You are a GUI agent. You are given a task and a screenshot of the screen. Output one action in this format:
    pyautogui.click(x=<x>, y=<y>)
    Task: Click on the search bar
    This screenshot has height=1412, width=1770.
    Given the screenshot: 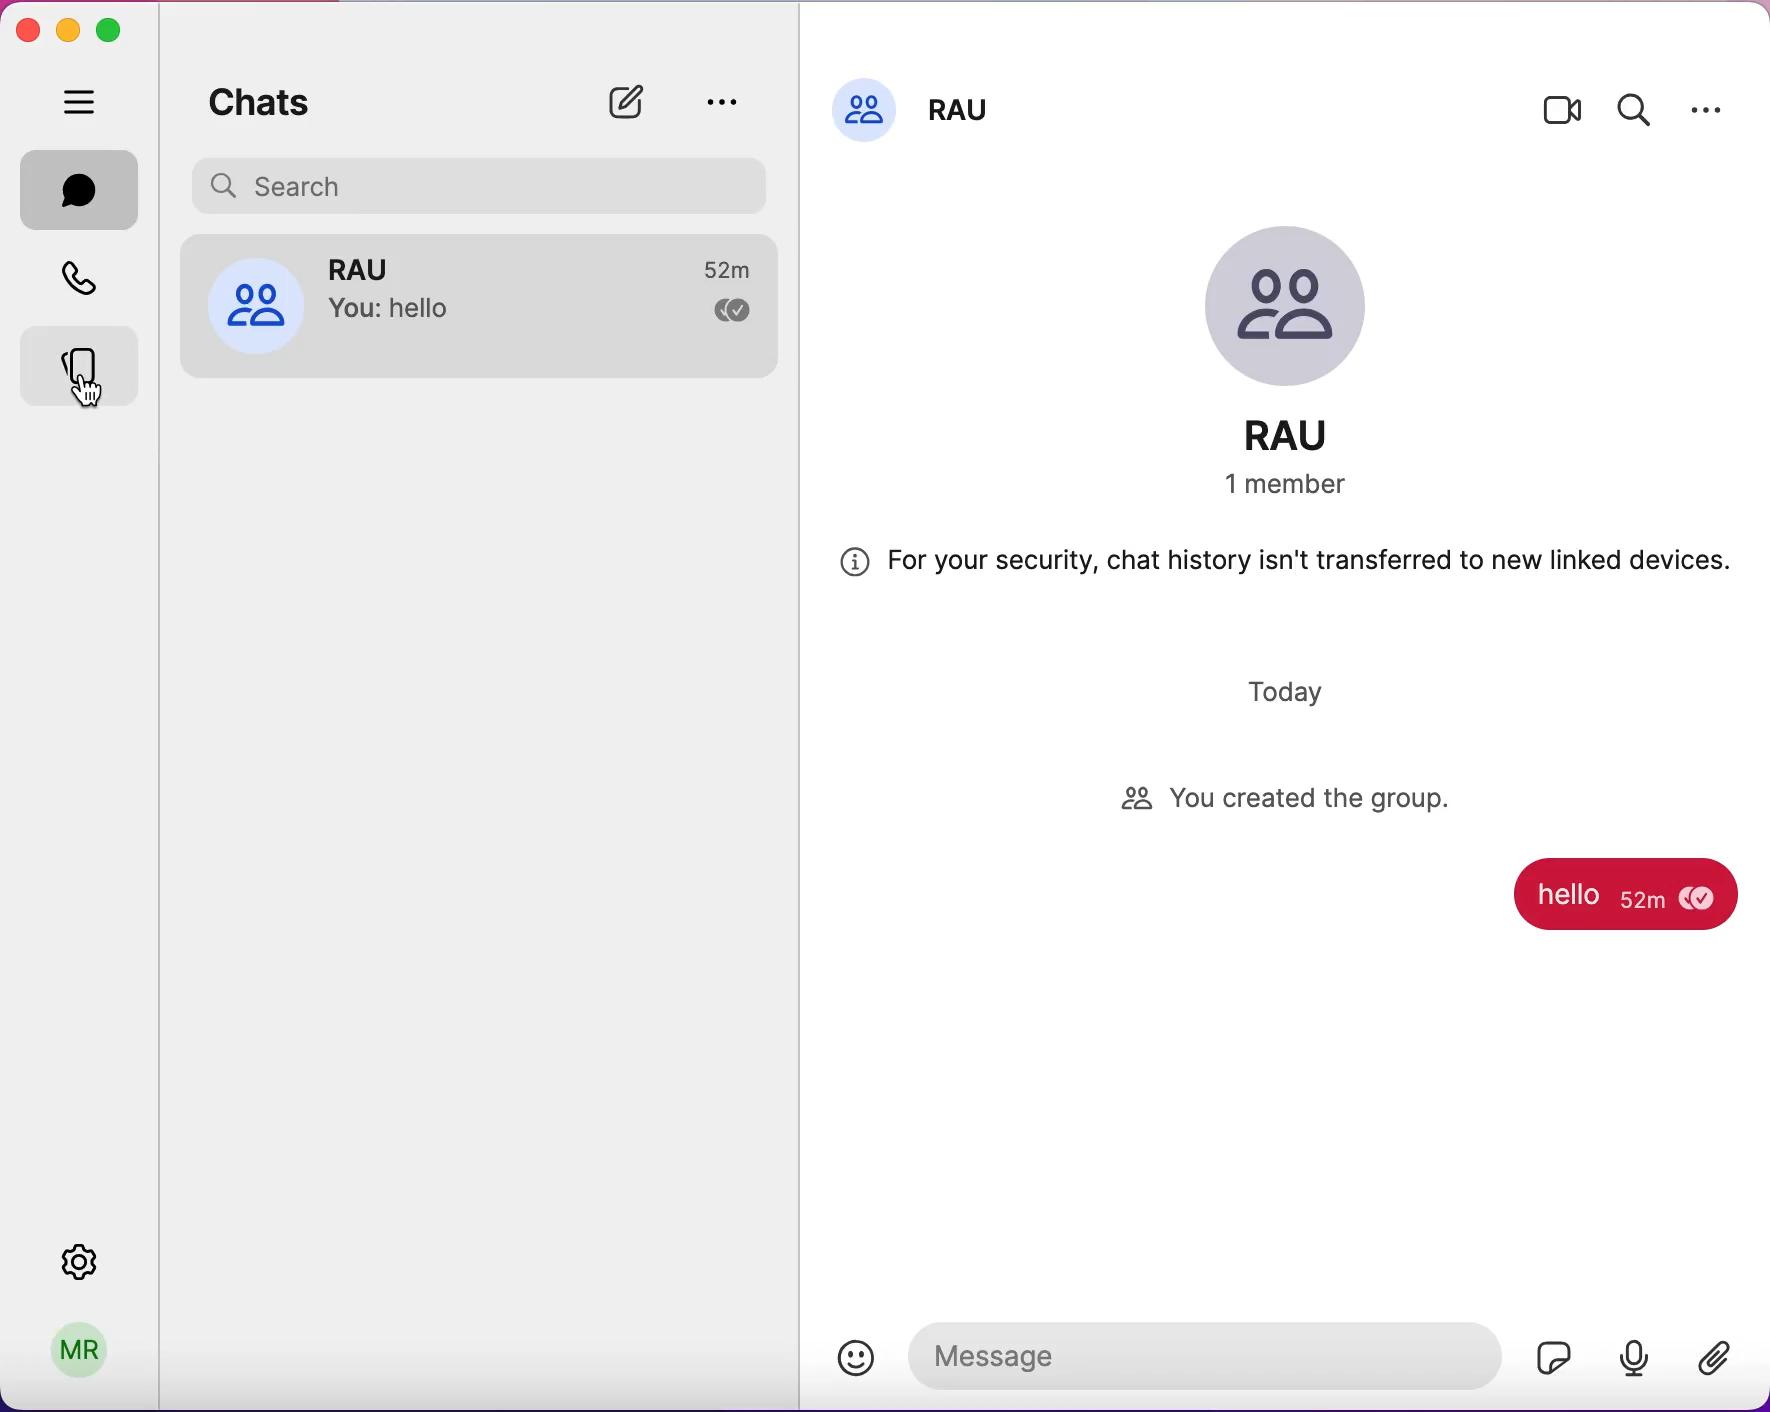 What is the action you would take?
    pyautogui.click(x=473, y=184)
    